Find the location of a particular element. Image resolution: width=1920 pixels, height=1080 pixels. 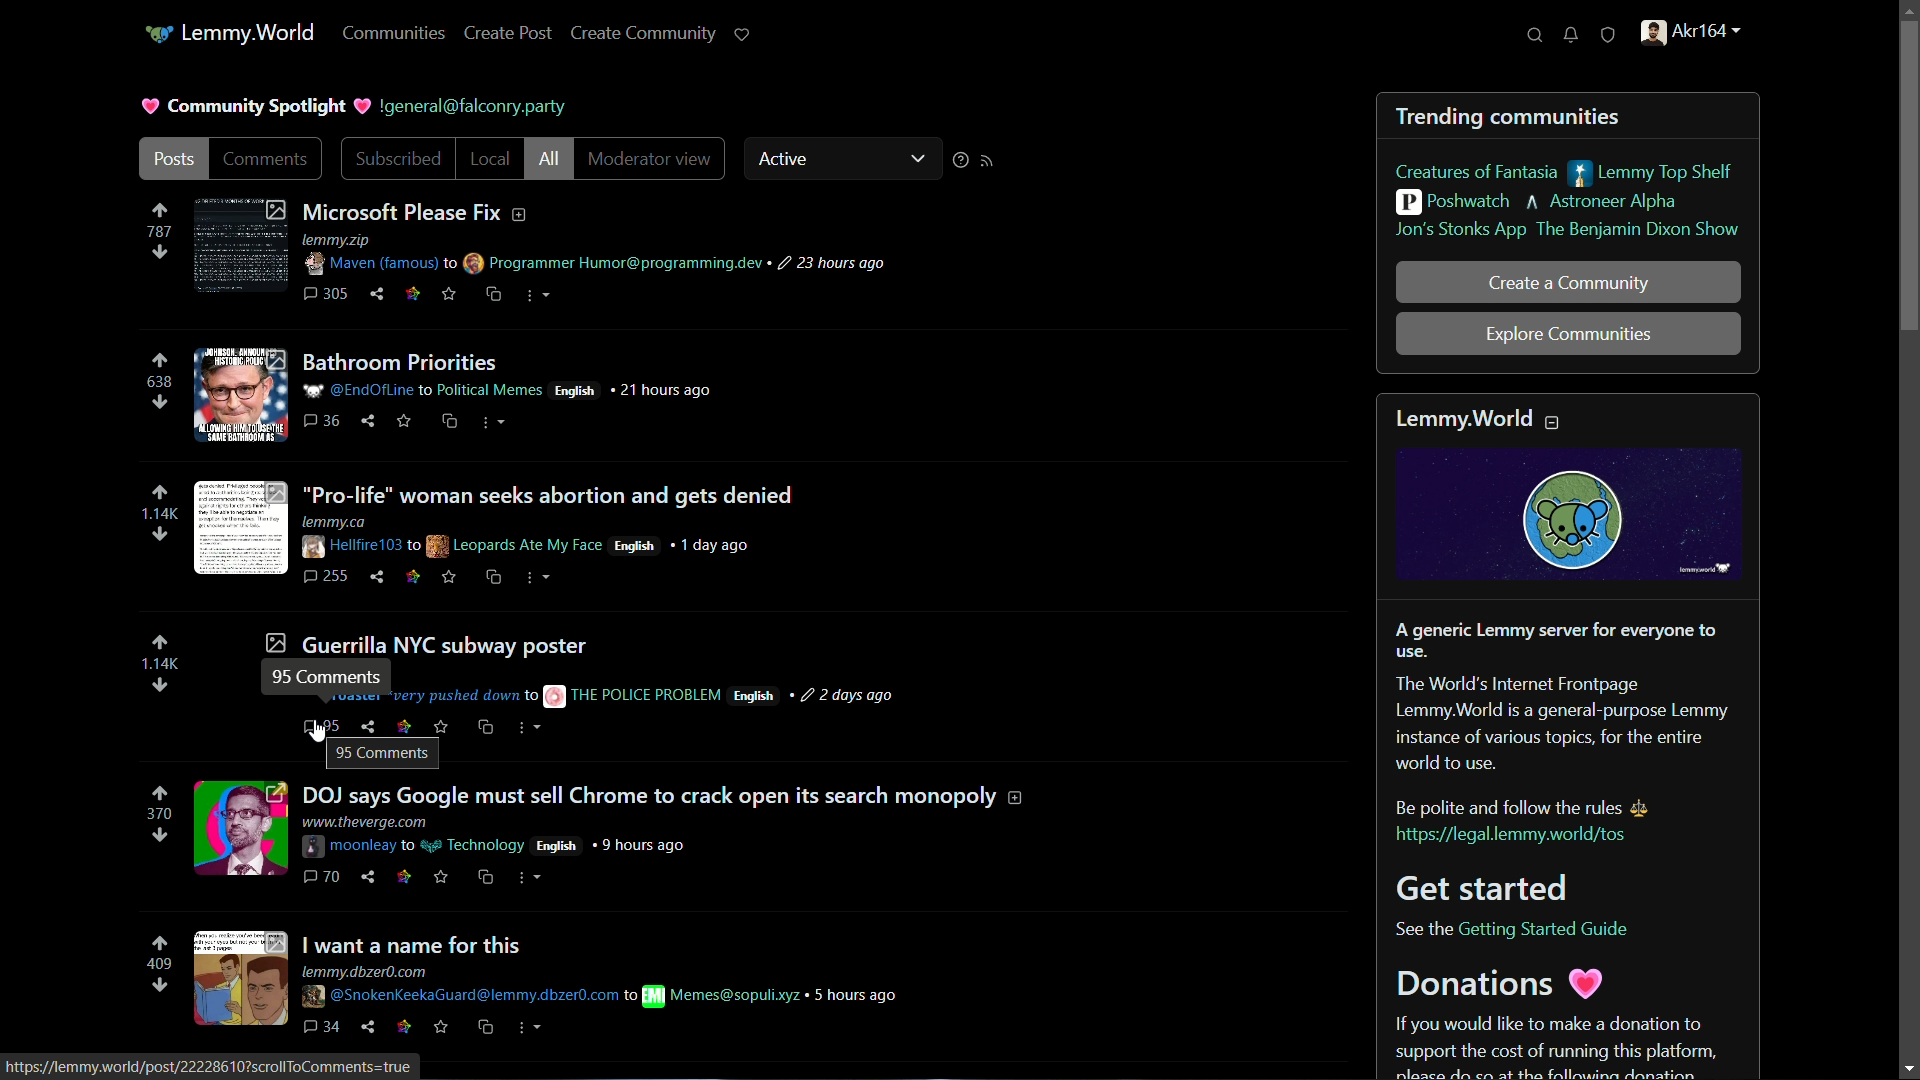

downvote is located at coordinates (160, 837).